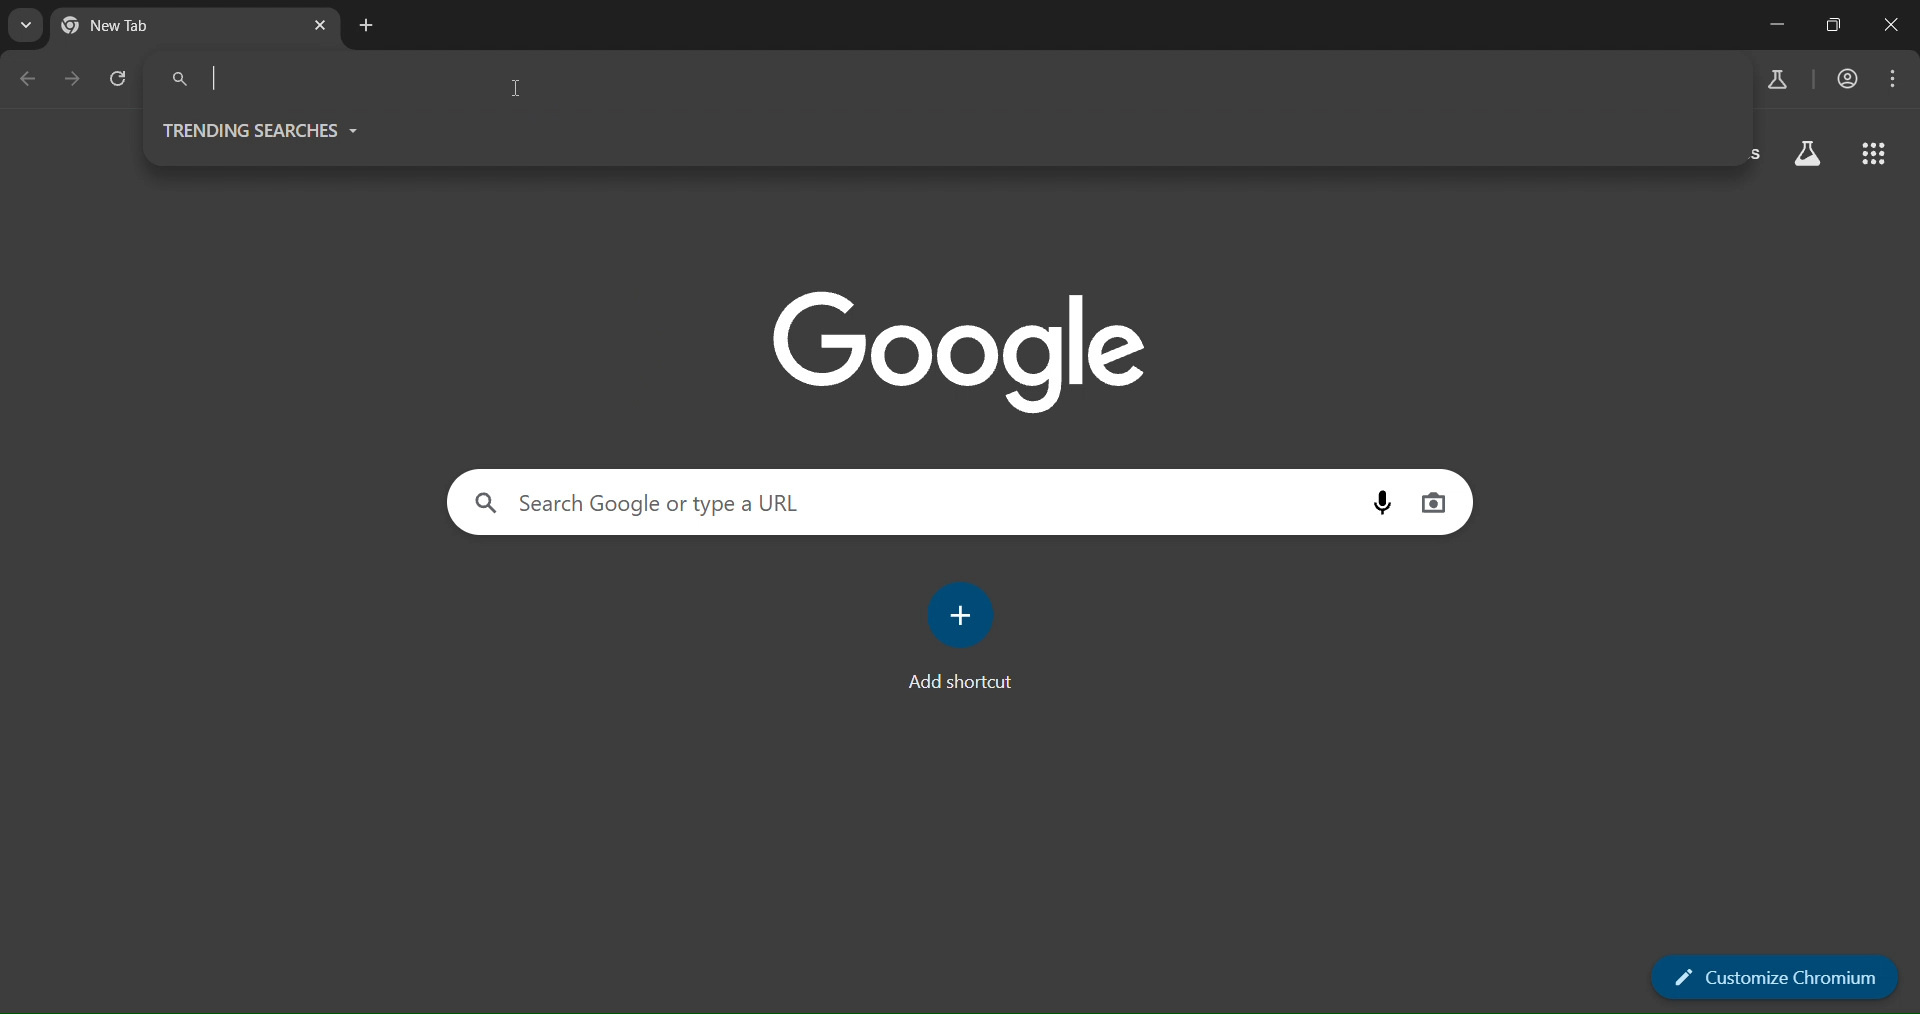 Image resolution: width=1920 pixels, height=1014 pixels. What do you see at coordinates (1435, 503) in the screenshot?
I see `image search` at bounding box center [1435, 503].